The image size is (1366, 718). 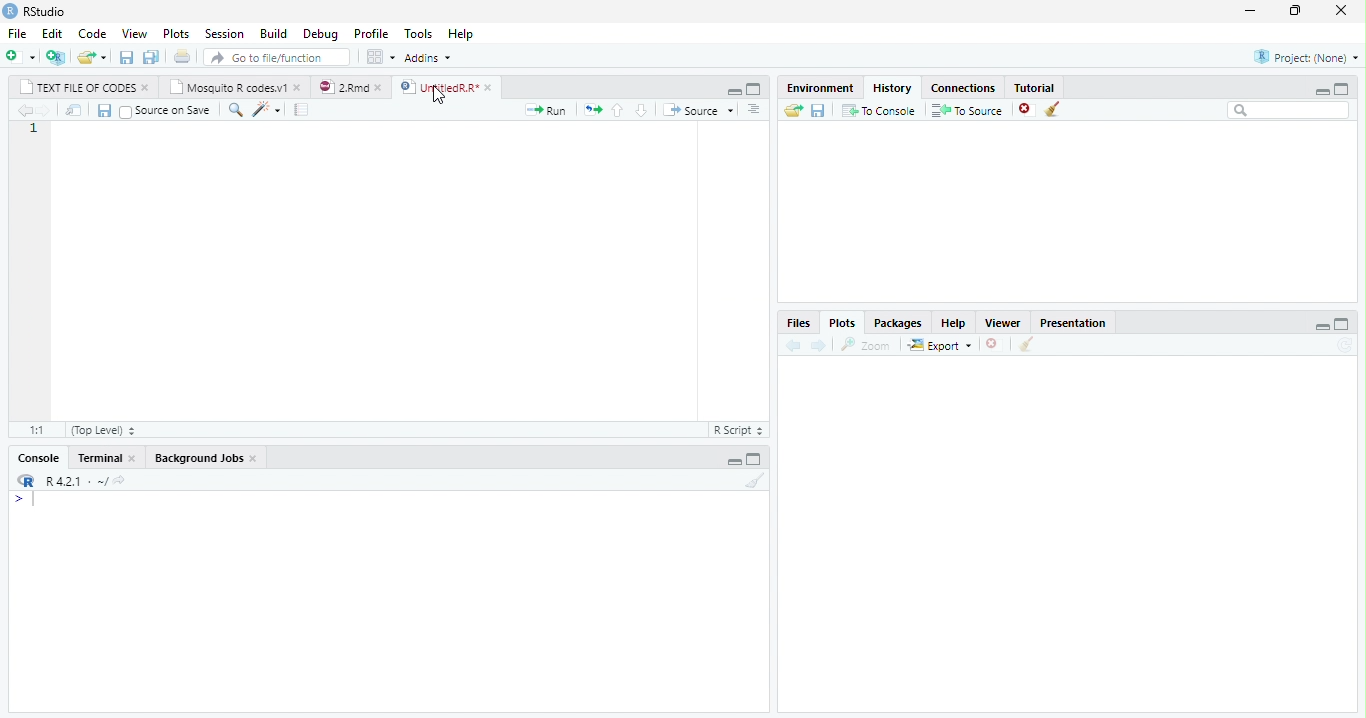 I want to click on print current file, so click(x=185, y=57).